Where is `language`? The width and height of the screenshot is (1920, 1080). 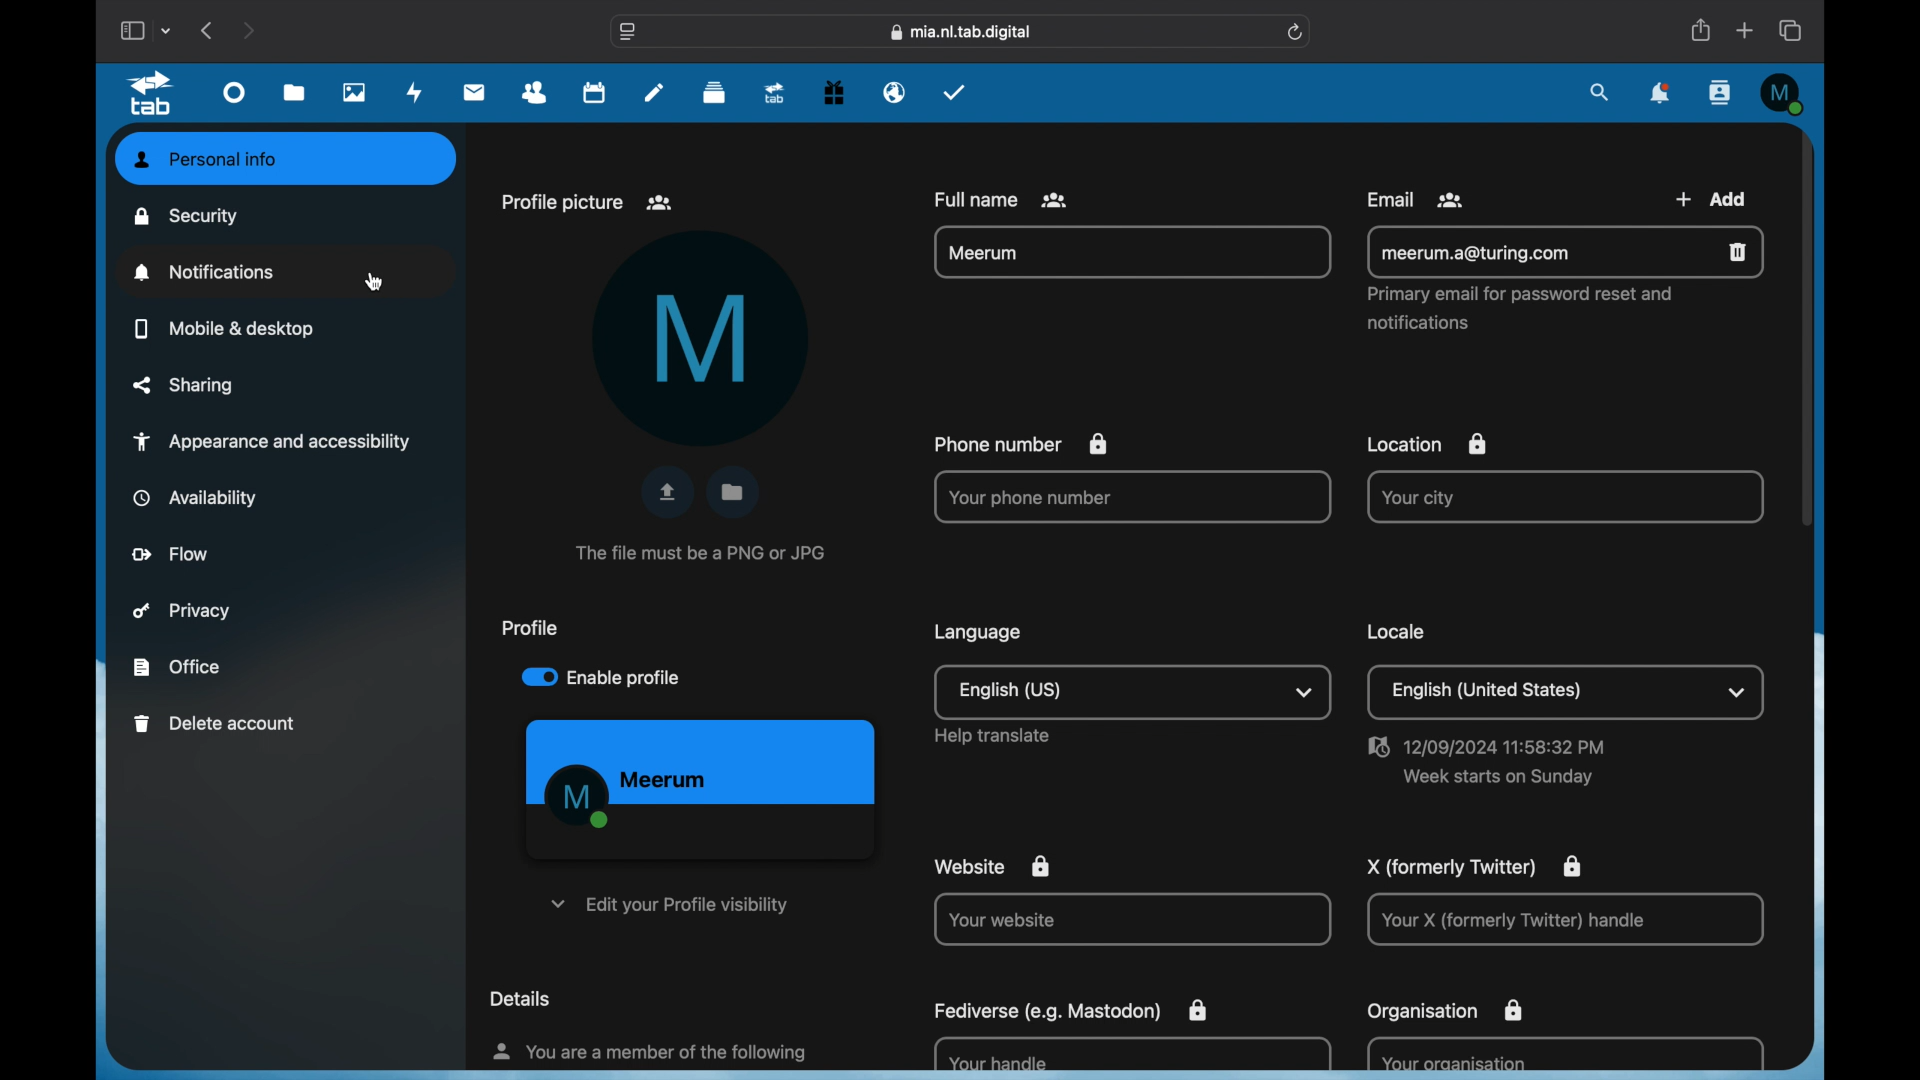 language is located at coordinates (977, 634).